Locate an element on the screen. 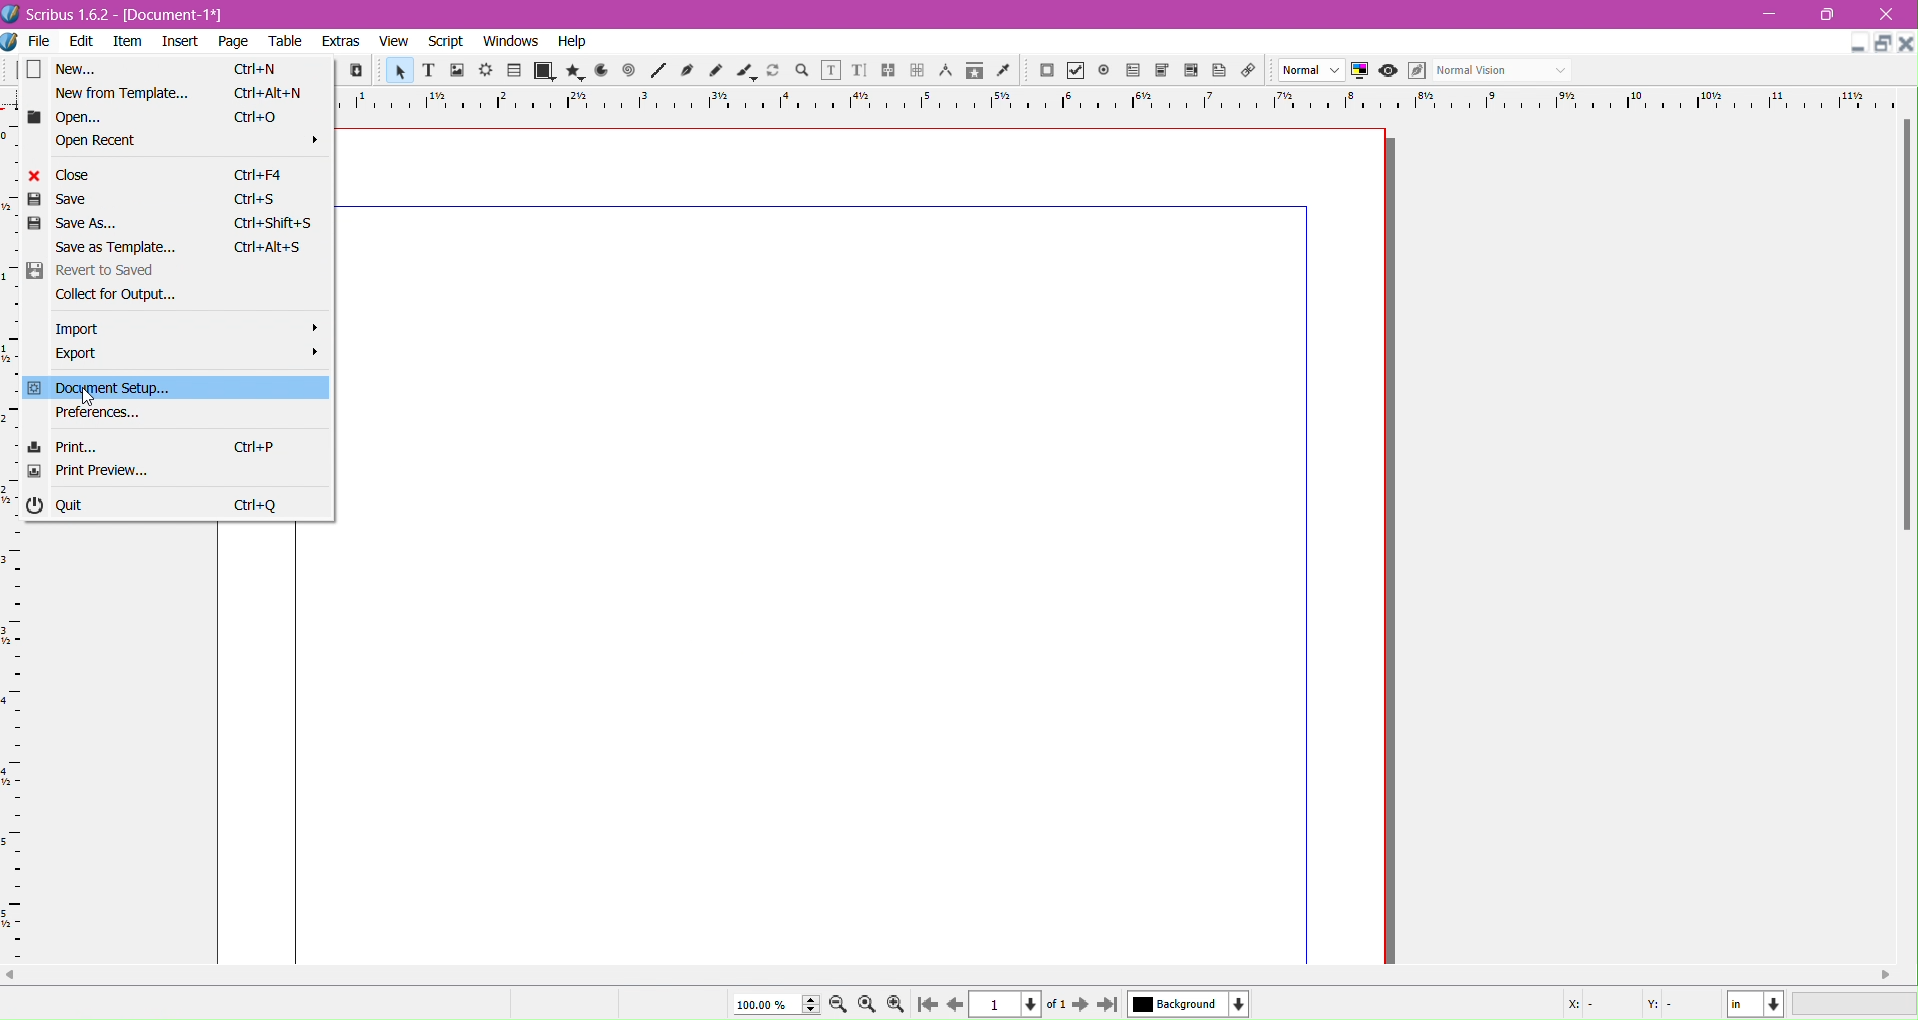 This screenshot has width=1918, height=1020. text annotations is located at coordinates (1223, 71).